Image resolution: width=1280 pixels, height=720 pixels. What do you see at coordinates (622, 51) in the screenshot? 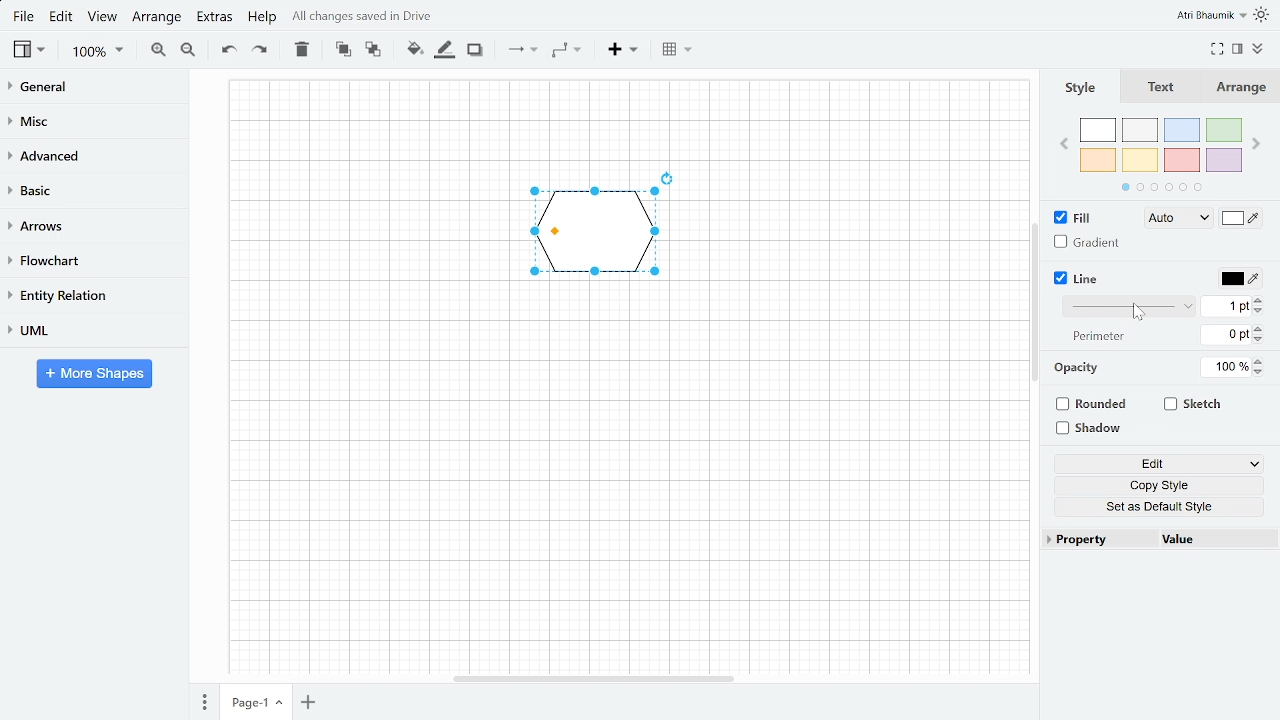
I see `Insert` at bounding box center [622, 51].